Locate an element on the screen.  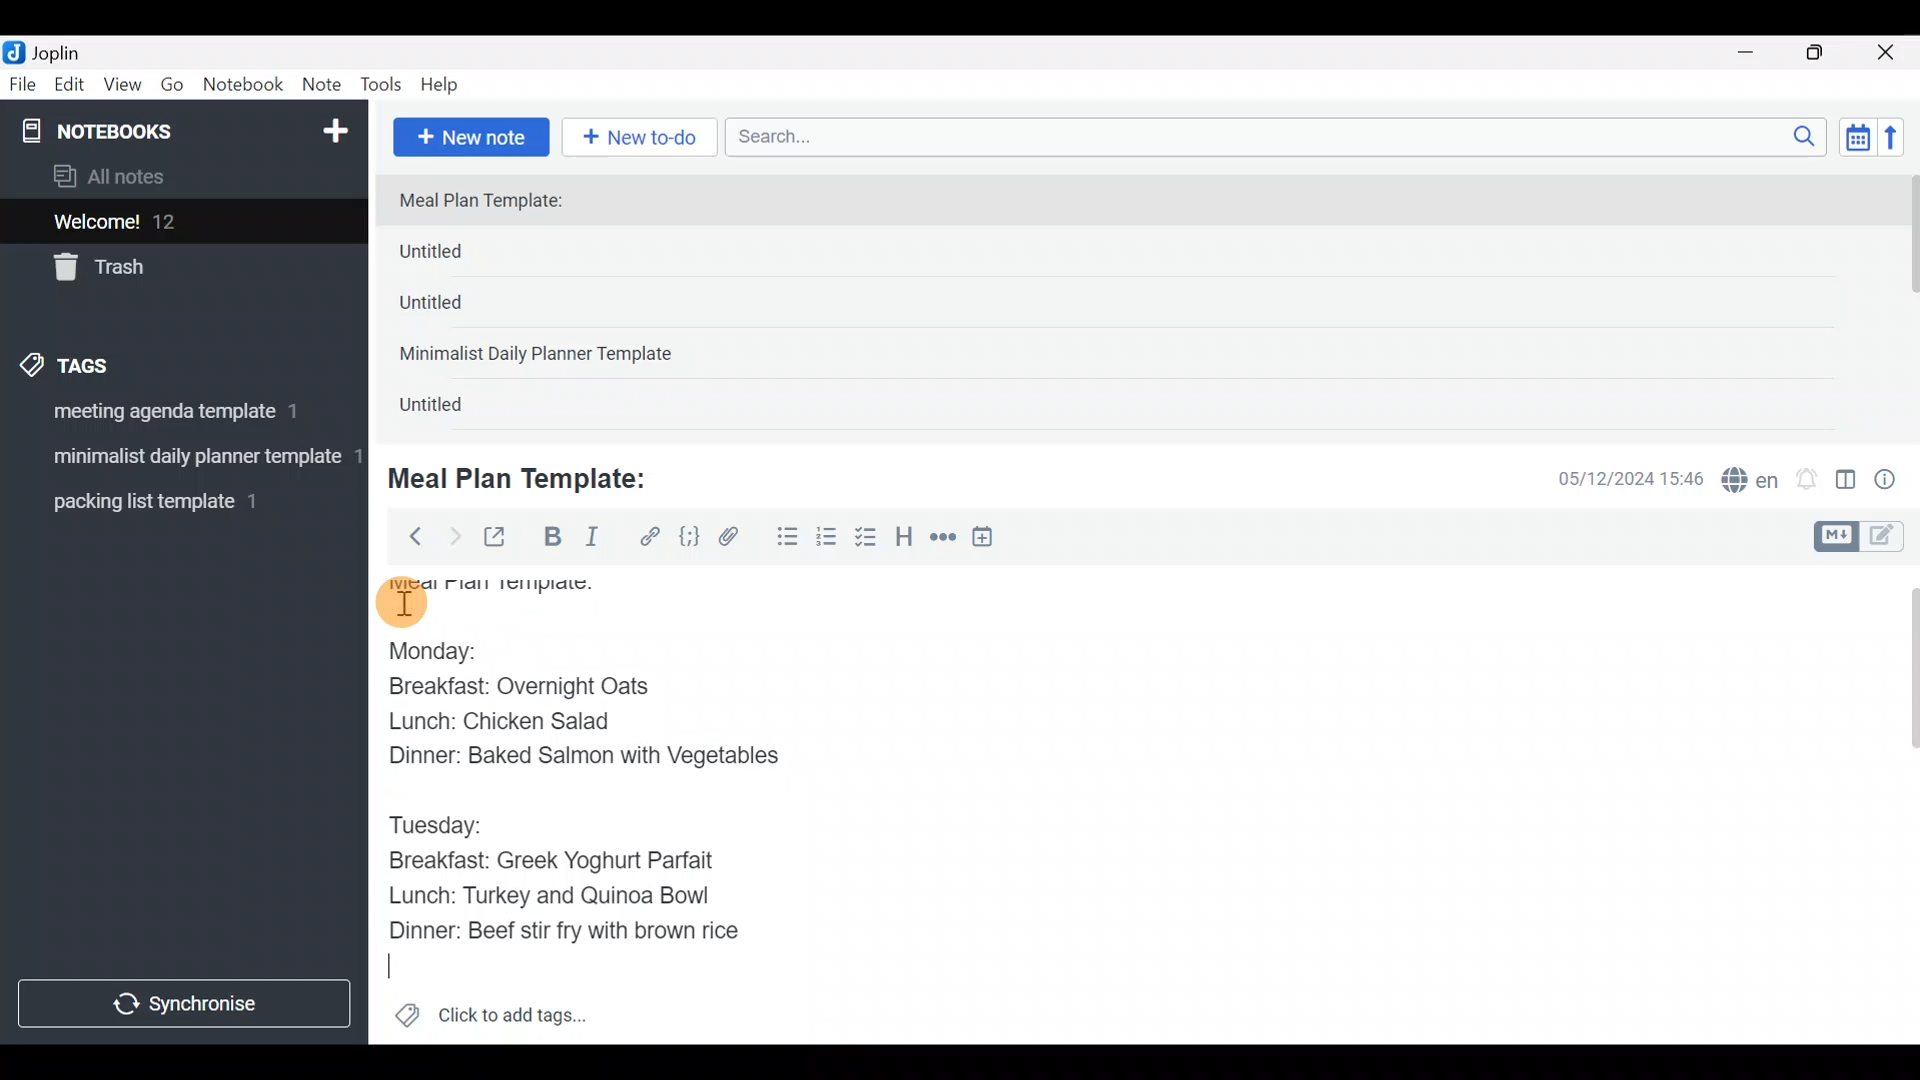
Note properties is located at coordinates (1894, 481).